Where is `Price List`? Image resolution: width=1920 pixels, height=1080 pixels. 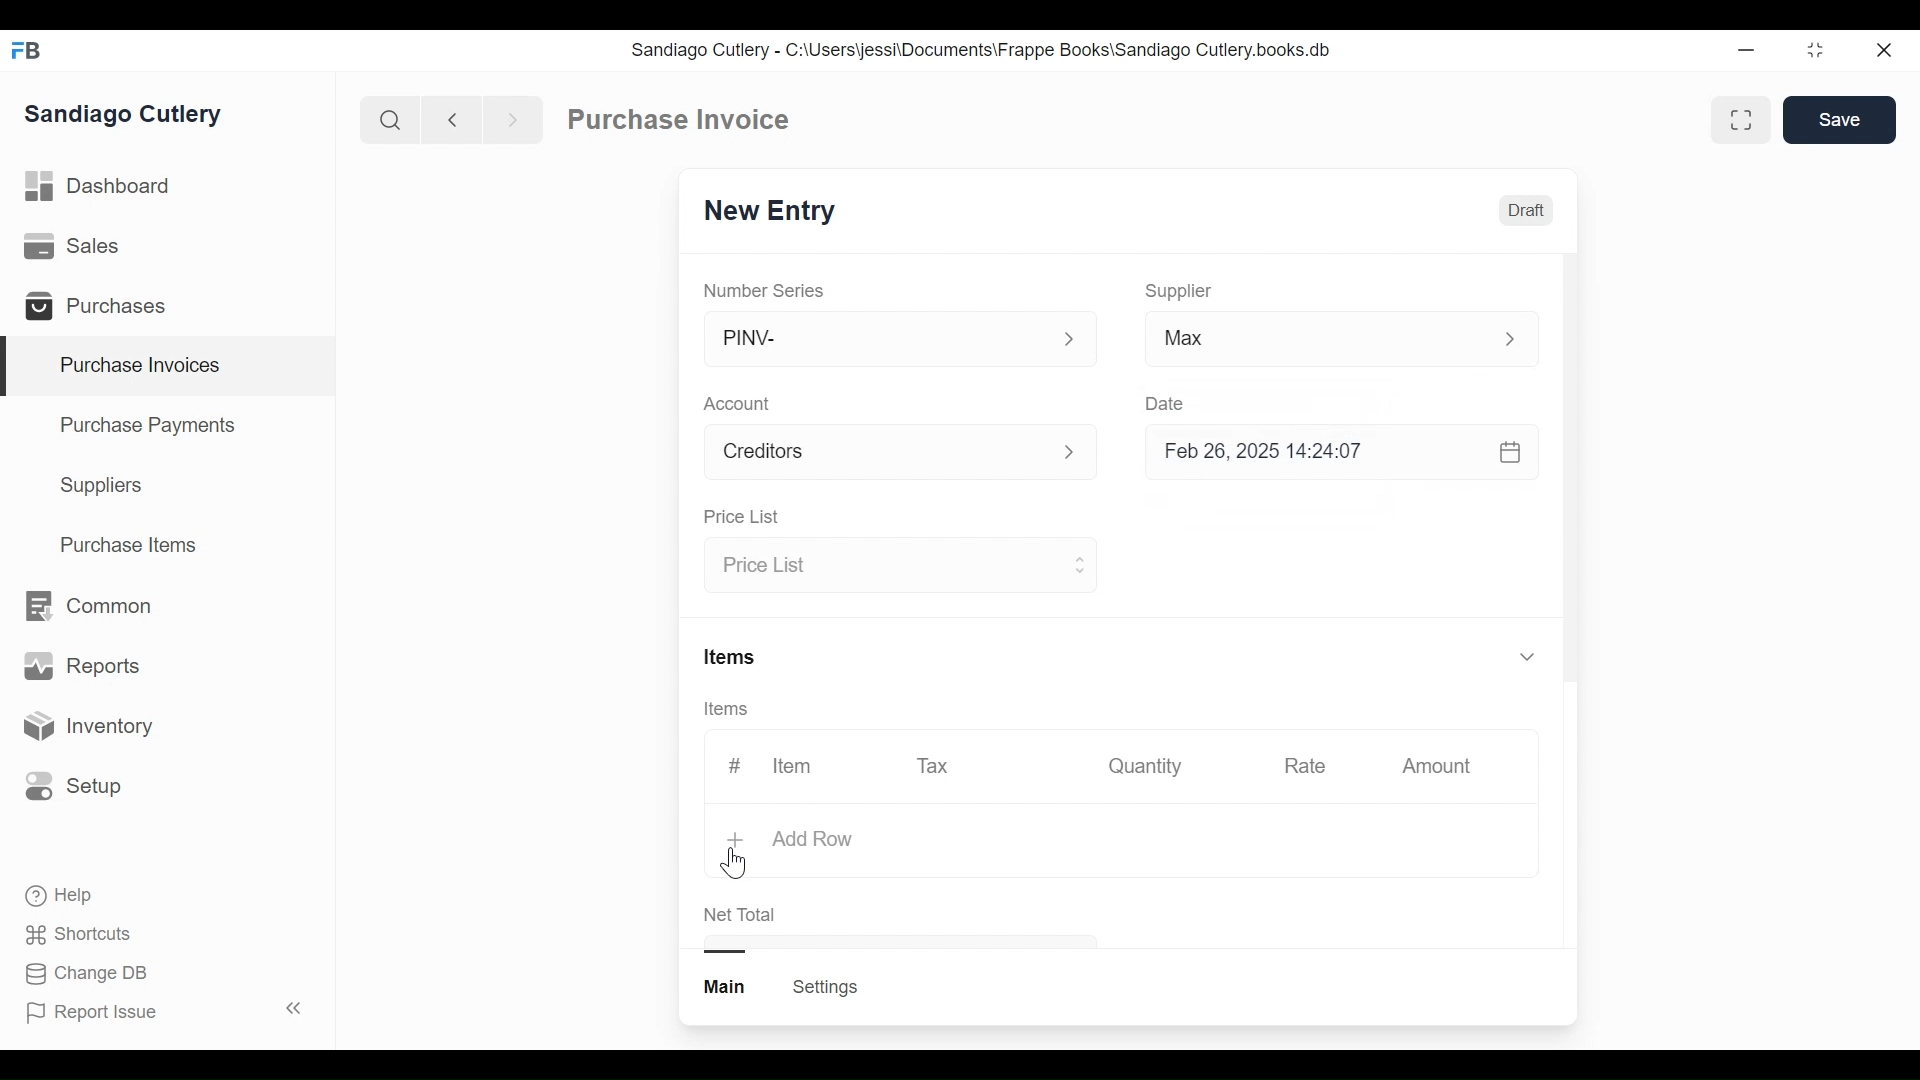
Price List is located at coordinates (882, 567).